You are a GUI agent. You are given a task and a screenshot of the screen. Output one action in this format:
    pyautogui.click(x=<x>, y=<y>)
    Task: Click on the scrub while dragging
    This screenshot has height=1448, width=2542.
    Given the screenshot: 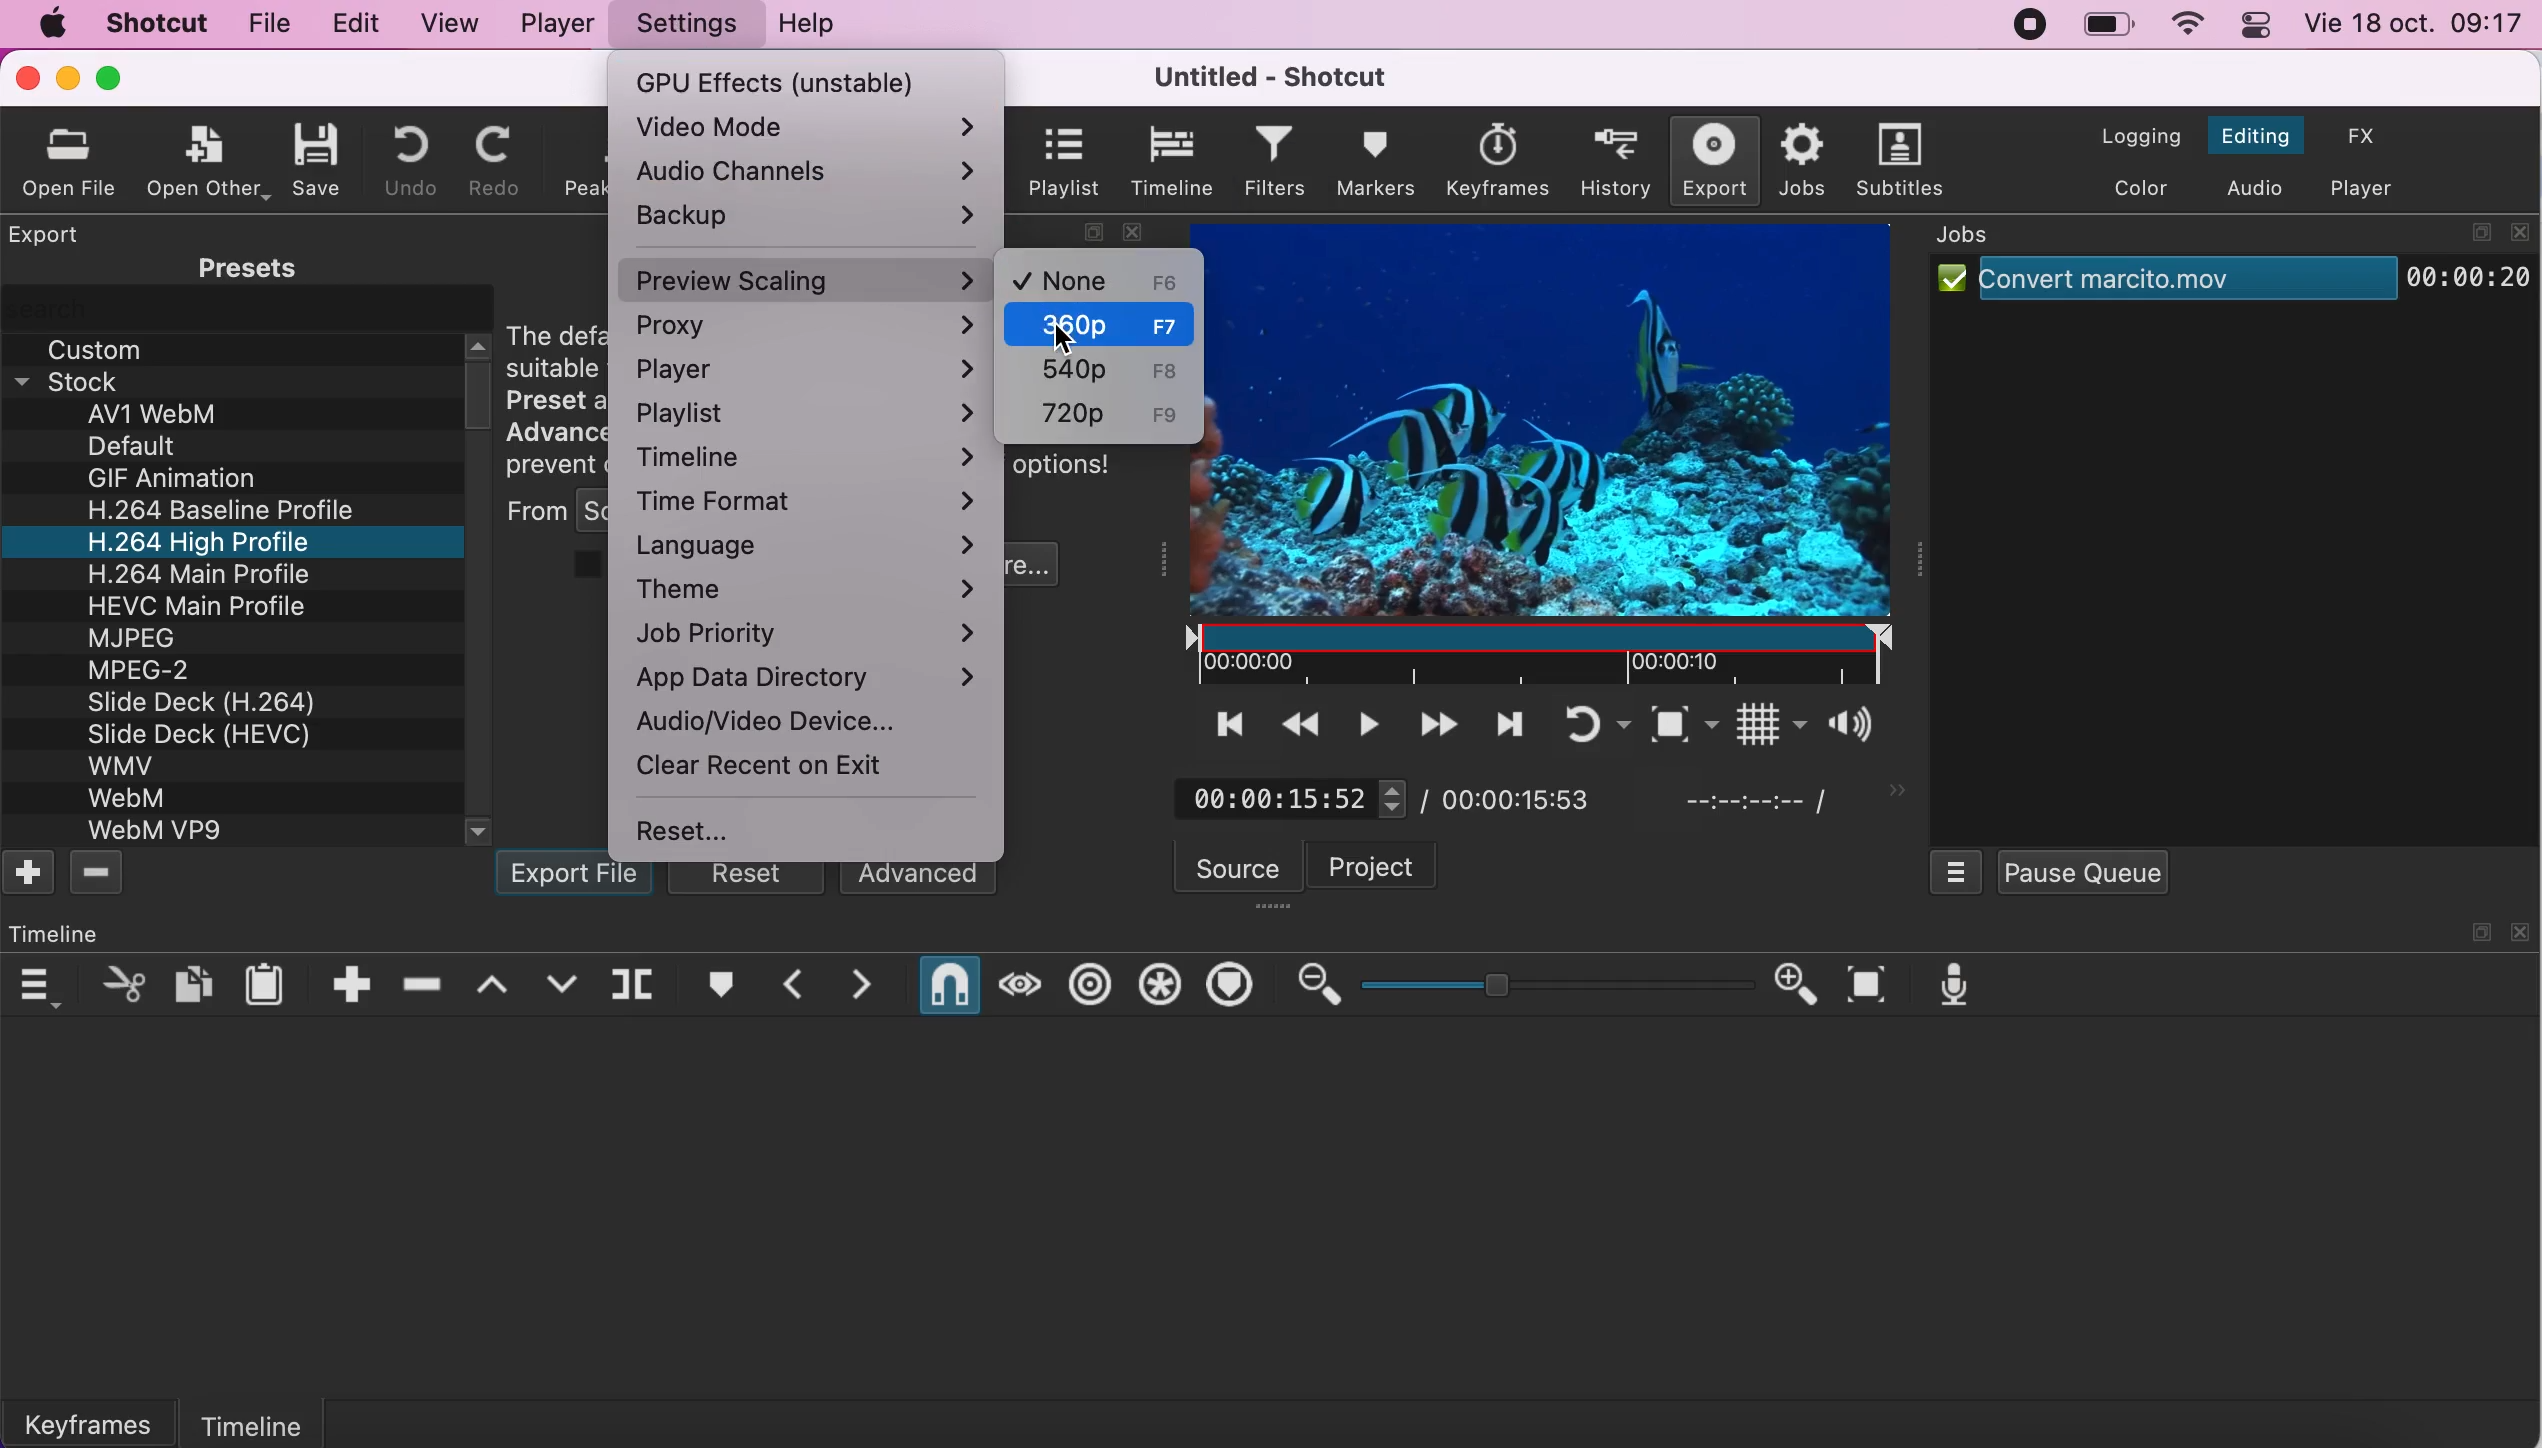 What is the action you would take?
    pyautogui.click(x=1018, y=984)
    